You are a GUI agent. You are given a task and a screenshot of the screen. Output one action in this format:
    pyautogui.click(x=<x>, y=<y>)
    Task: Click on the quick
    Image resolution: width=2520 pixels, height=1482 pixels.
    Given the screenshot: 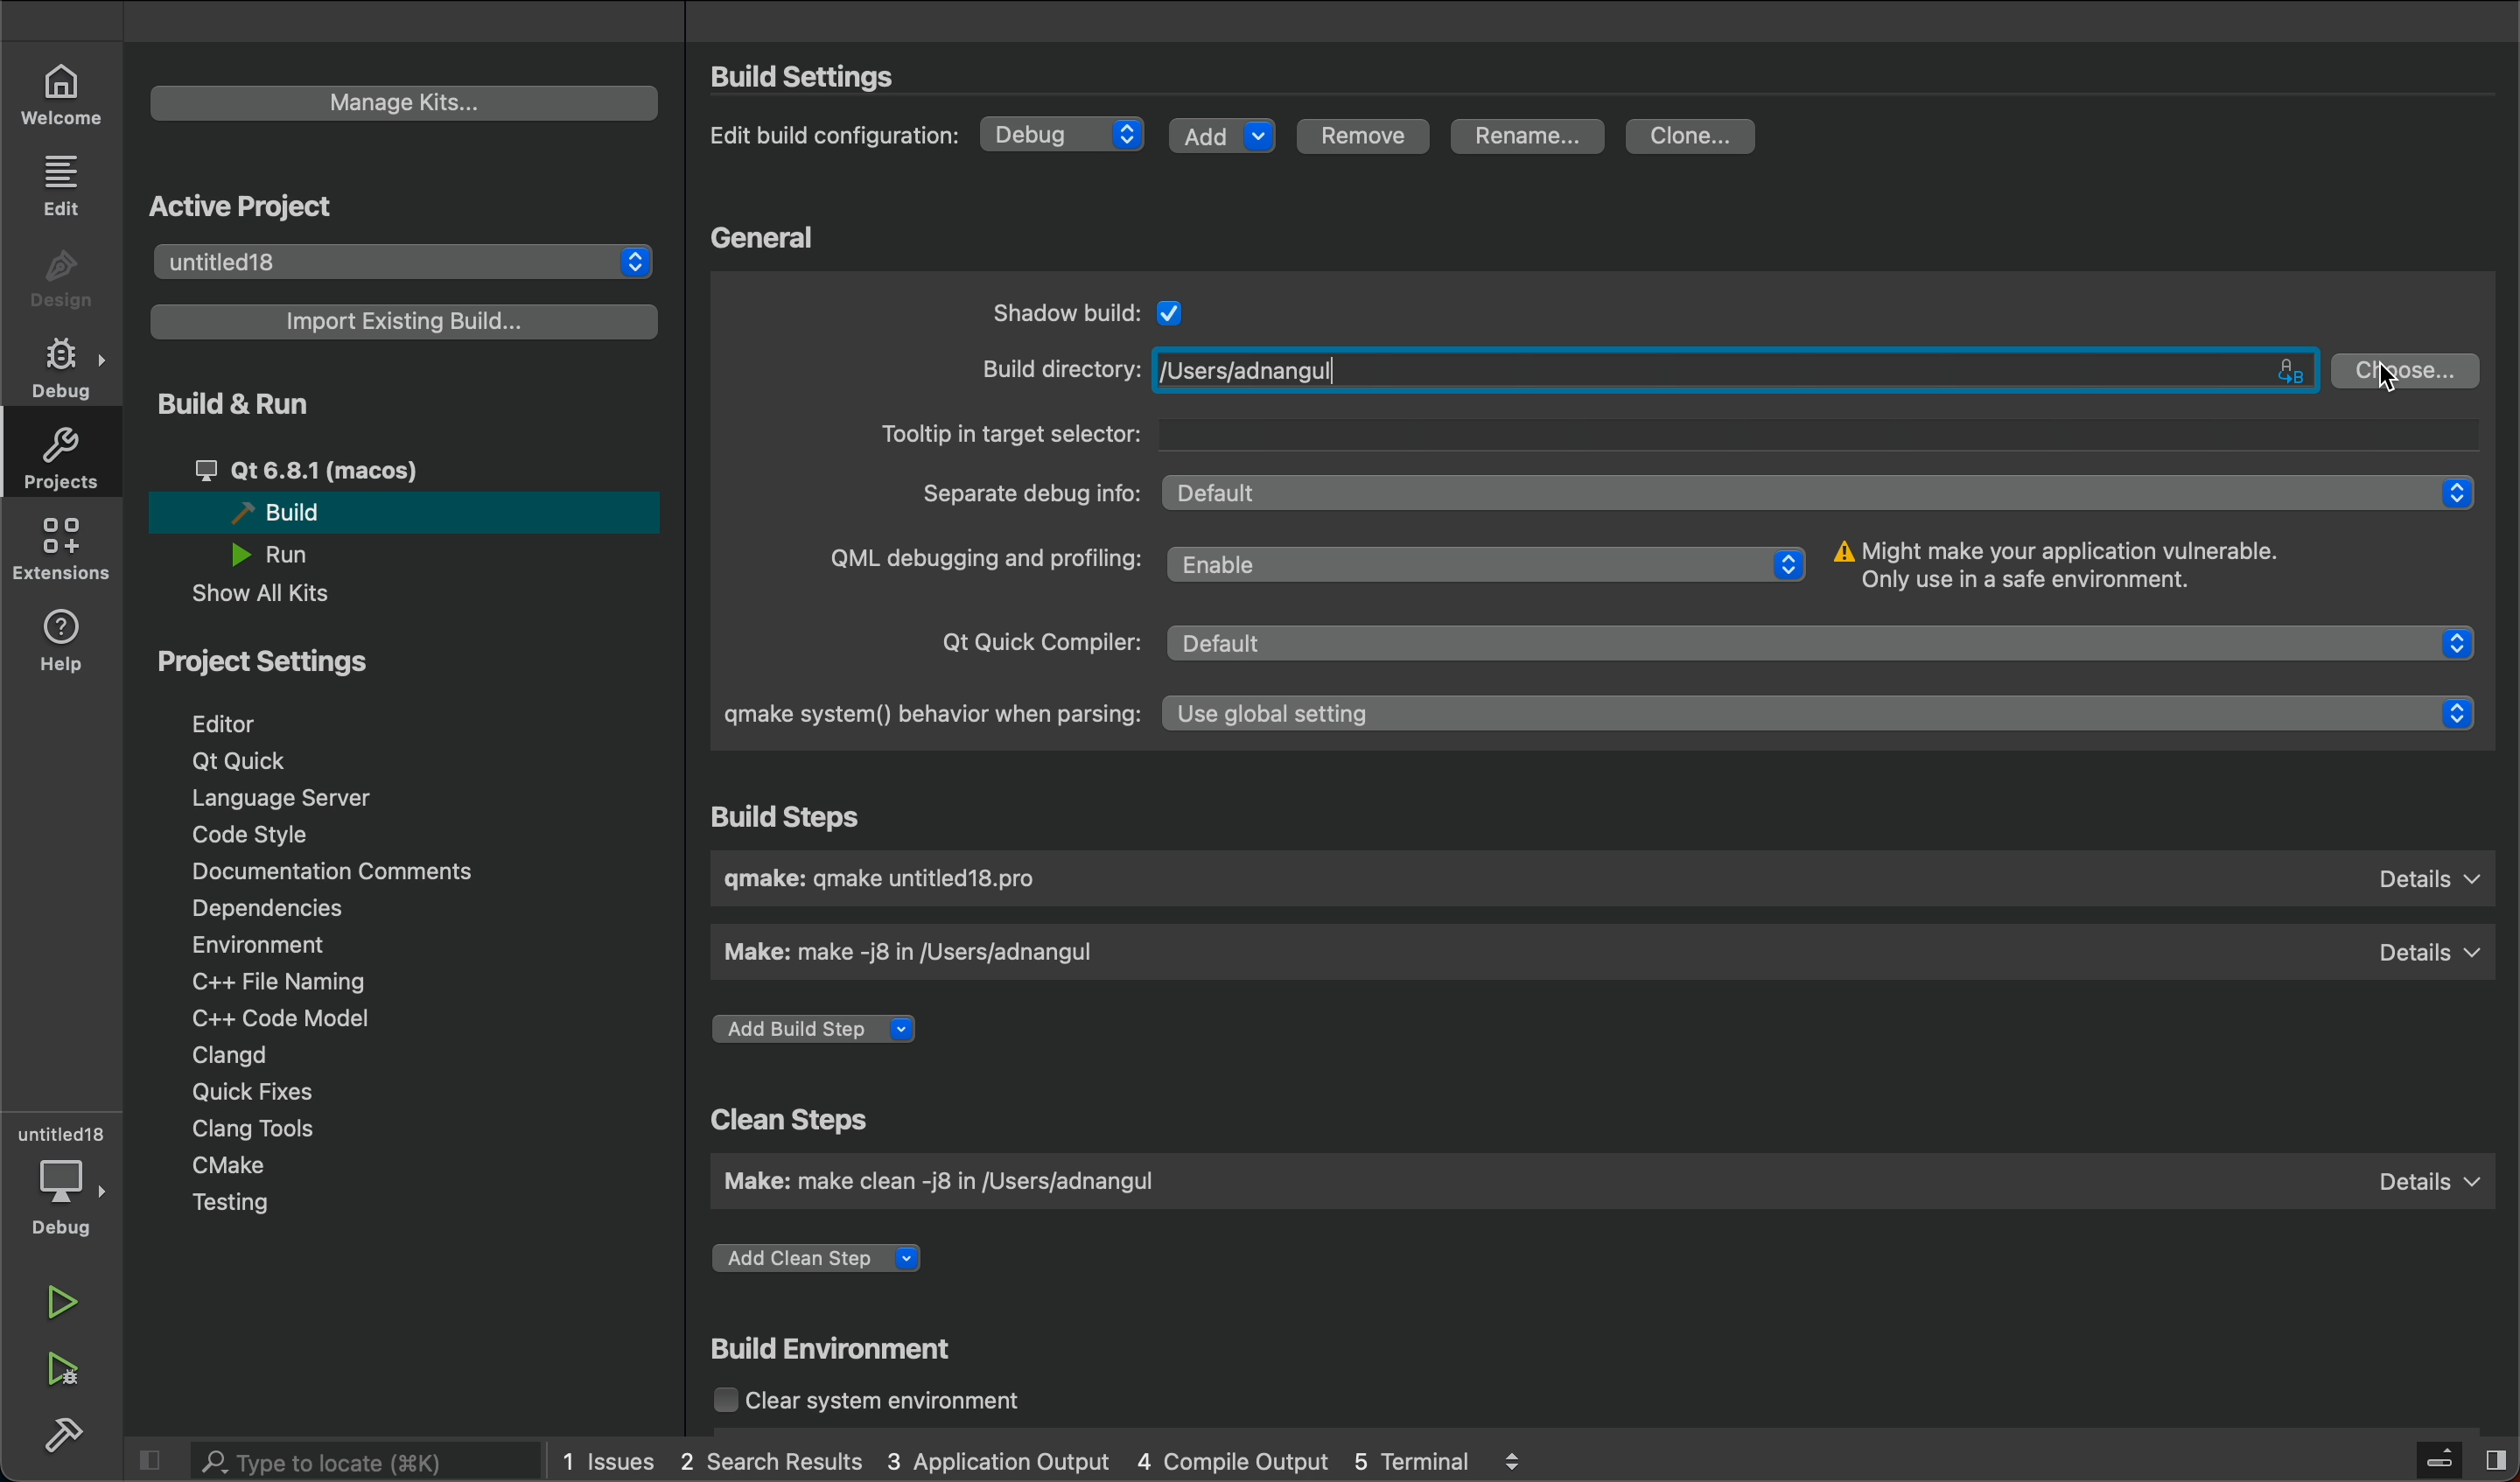 What is the action you would take?
    pyautogui.click(x=241, y=1093)
    